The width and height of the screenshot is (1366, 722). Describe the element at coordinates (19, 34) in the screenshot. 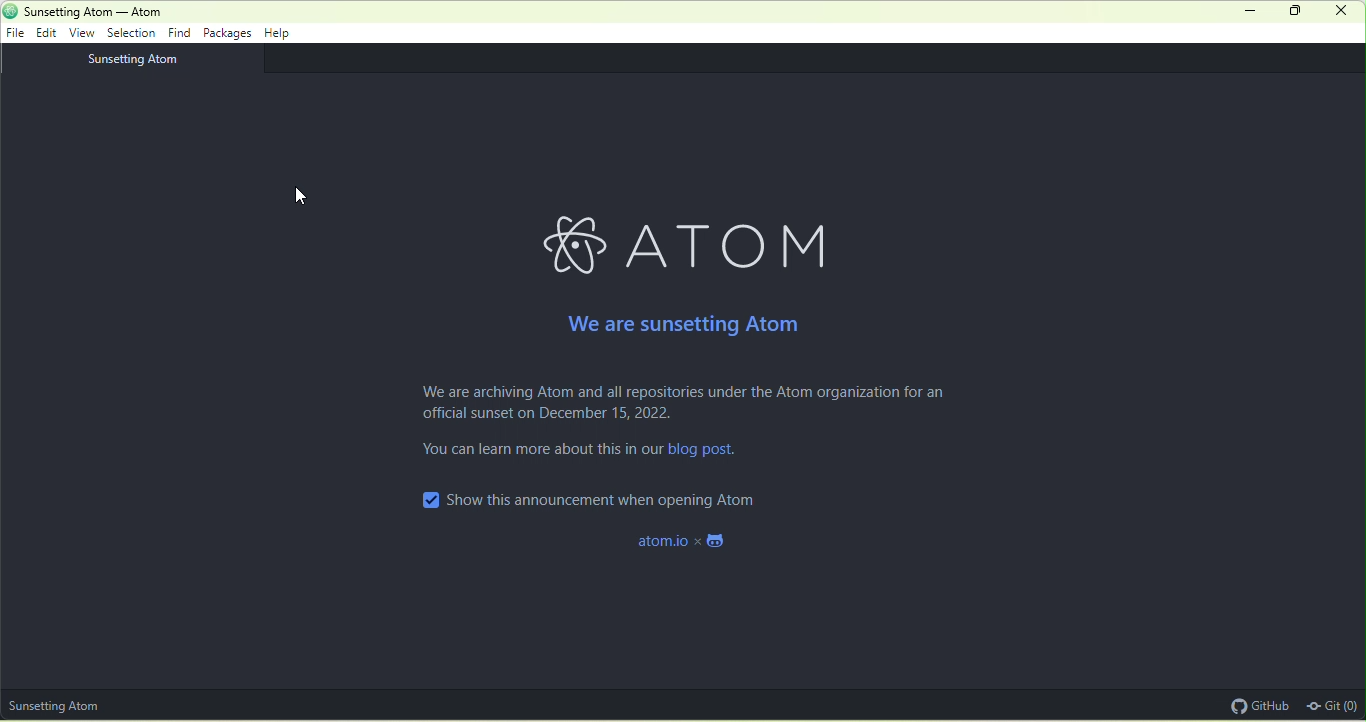

I see `file` at that location.